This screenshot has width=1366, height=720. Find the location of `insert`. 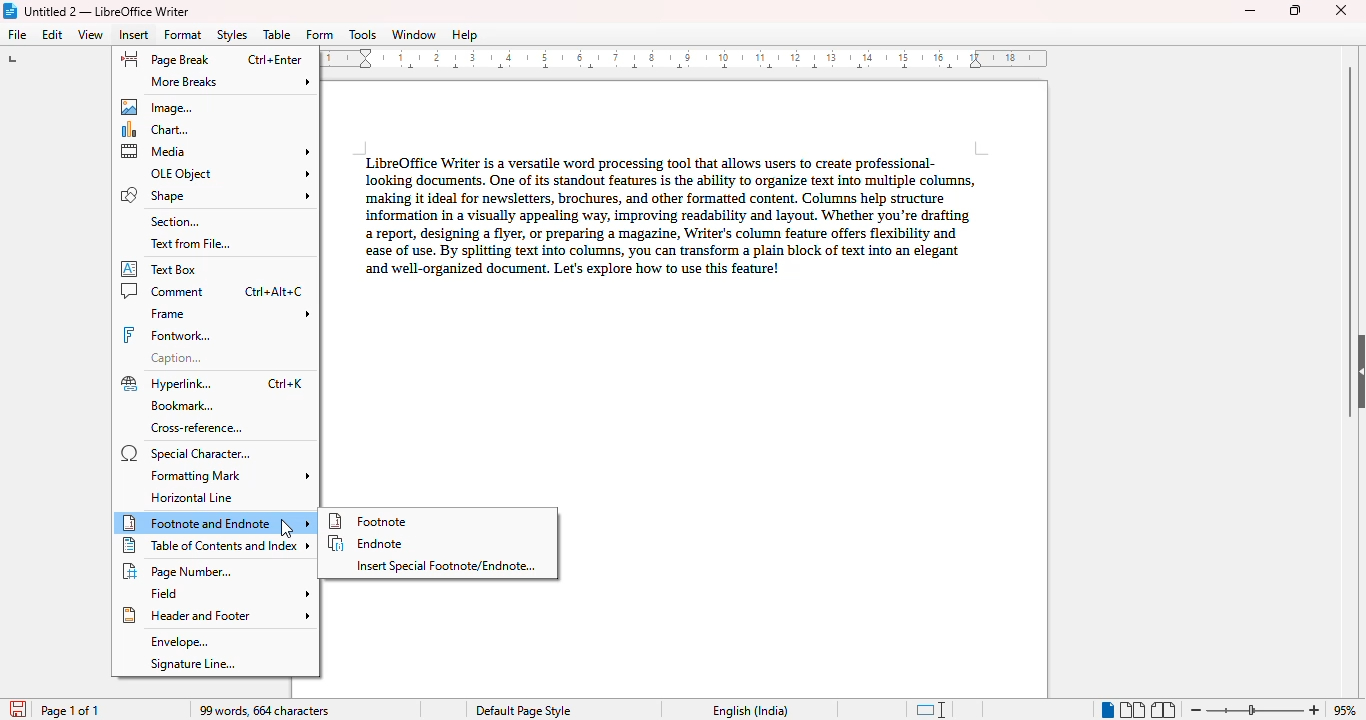

insert is located at coordinates (134, 34).